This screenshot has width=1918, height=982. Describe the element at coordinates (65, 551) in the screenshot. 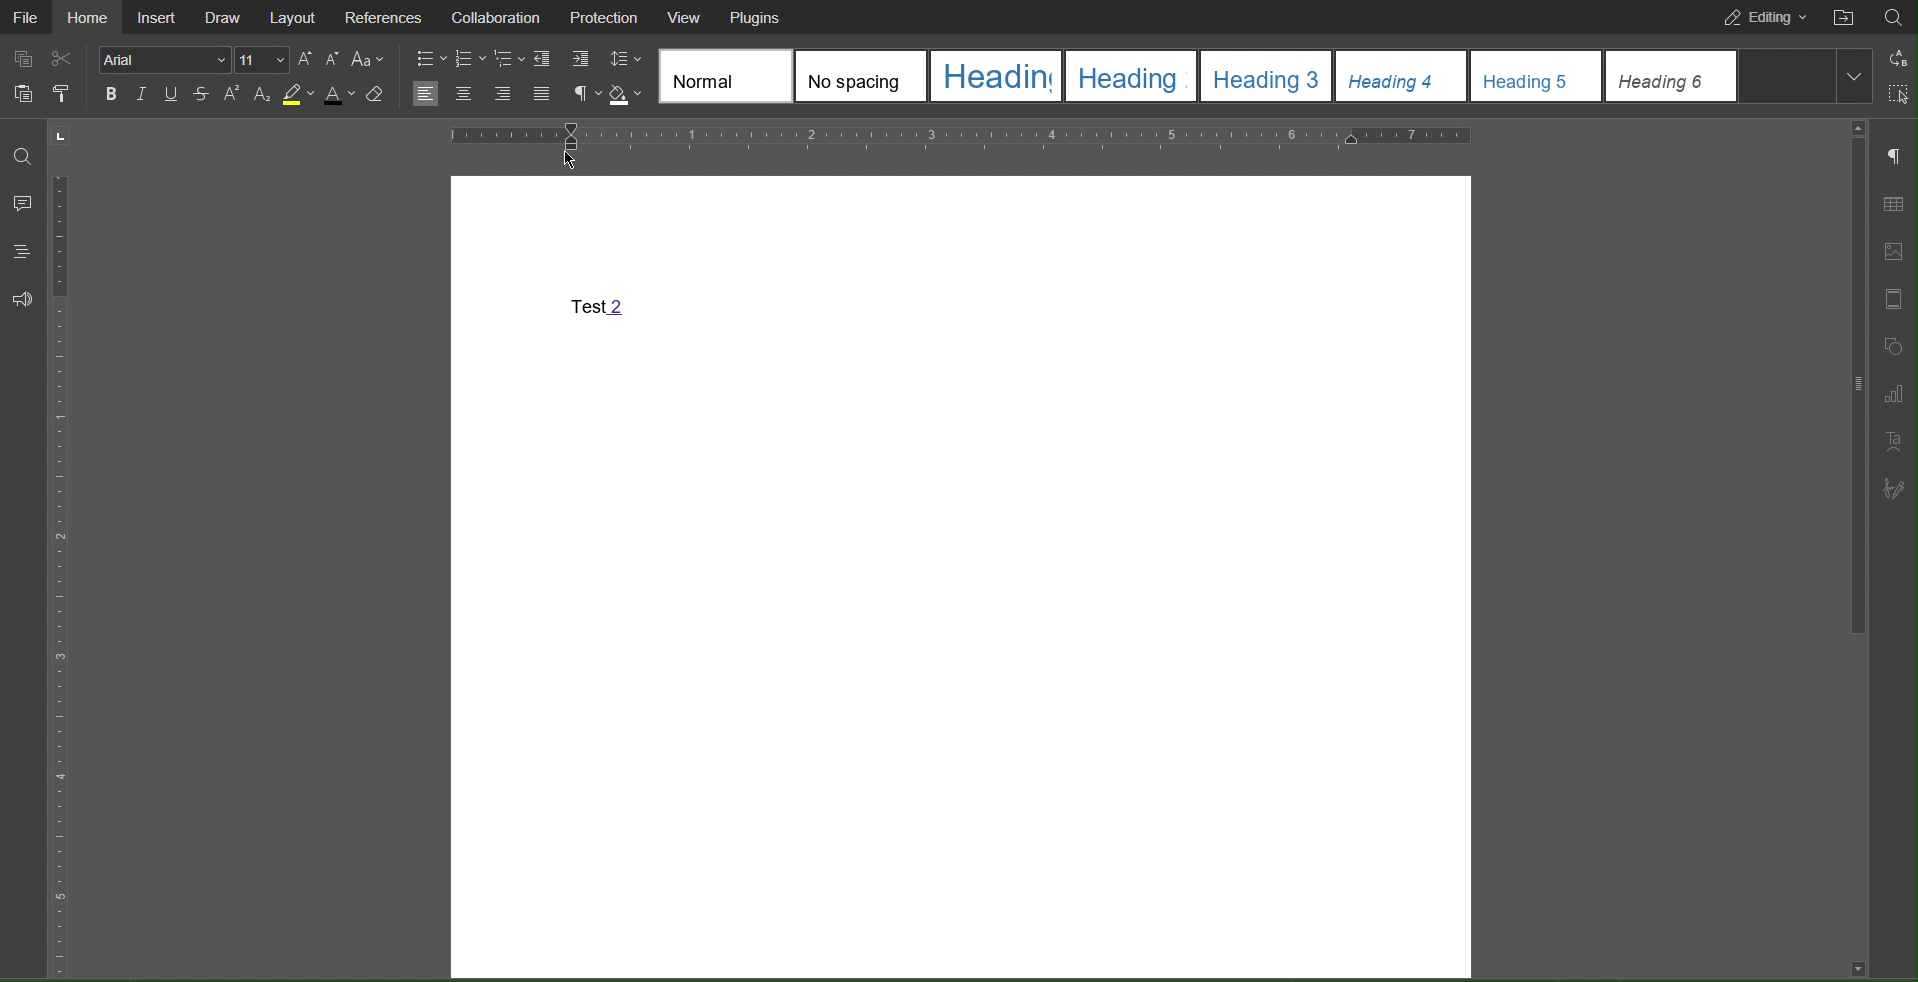

I see `Vertical Ruler` at that location.